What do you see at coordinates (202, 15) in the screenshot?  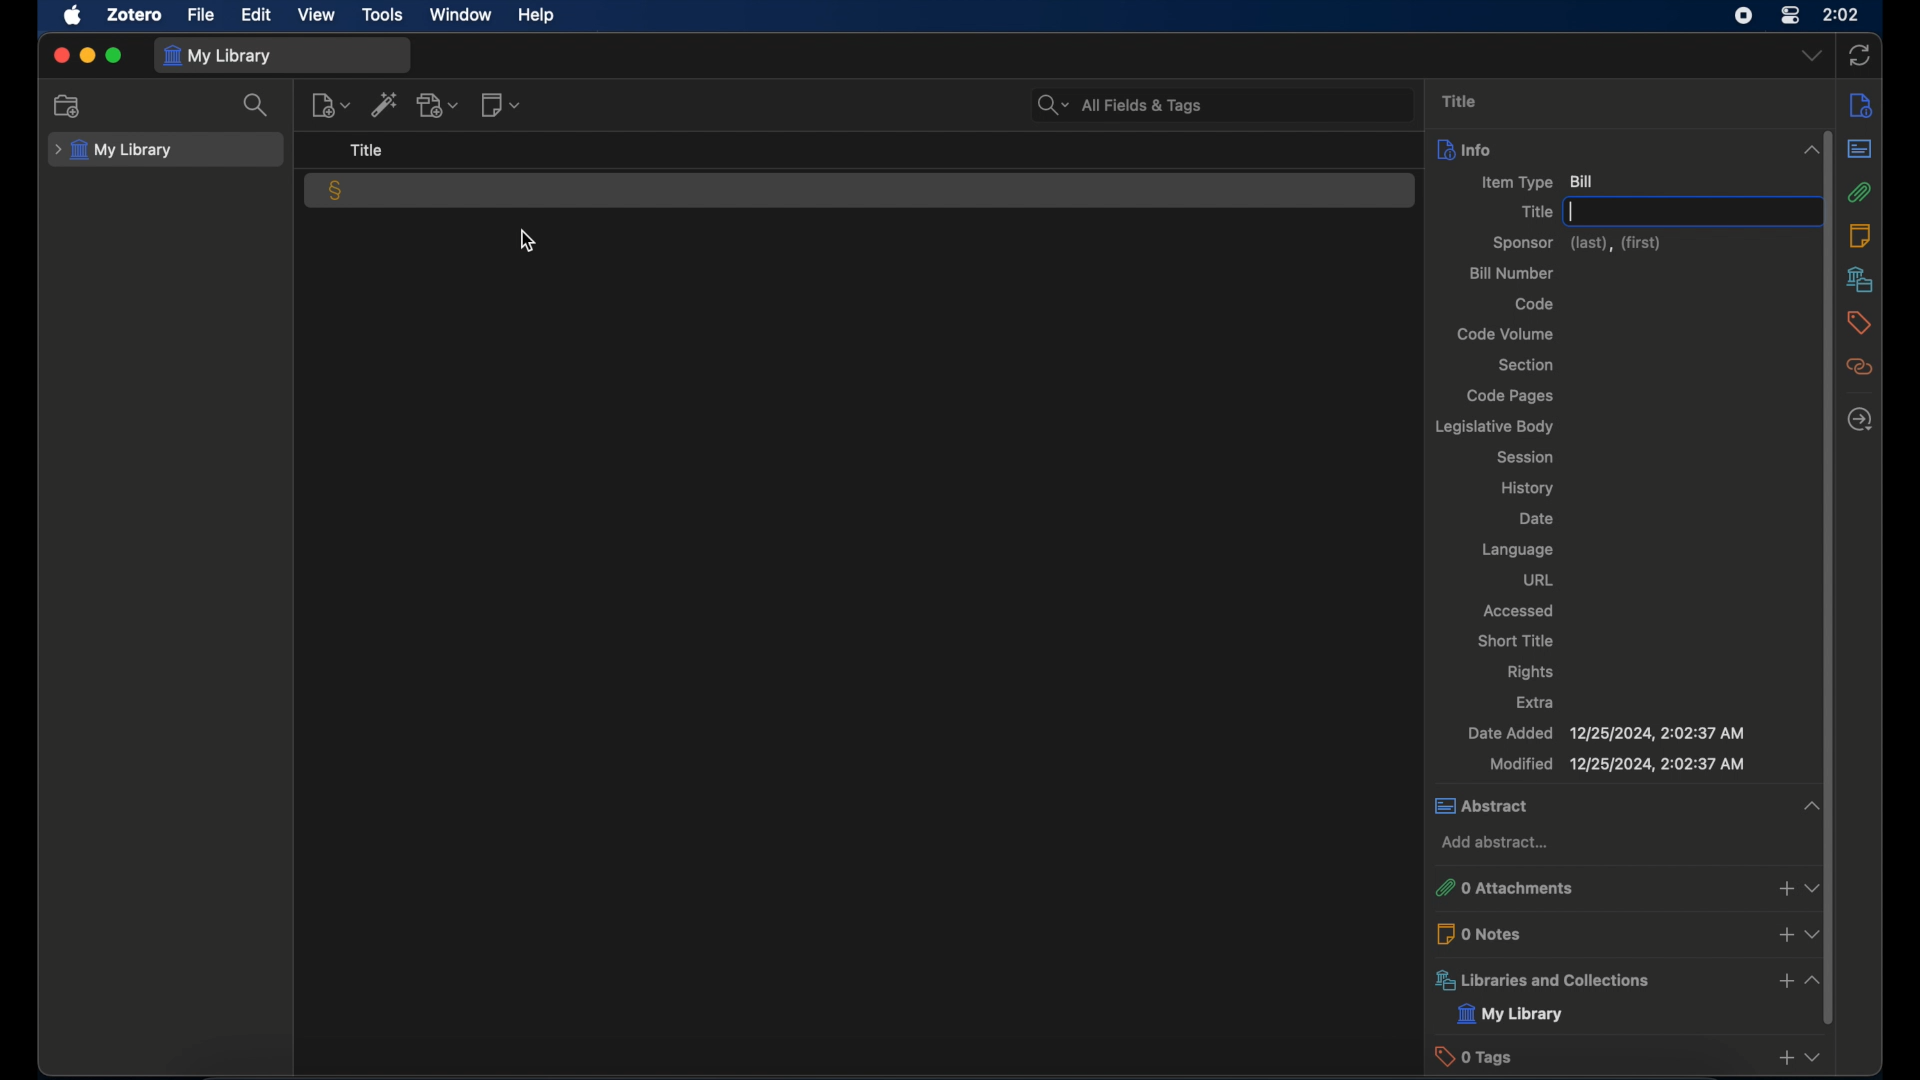 I see `file` at bounding box center [202, 15].